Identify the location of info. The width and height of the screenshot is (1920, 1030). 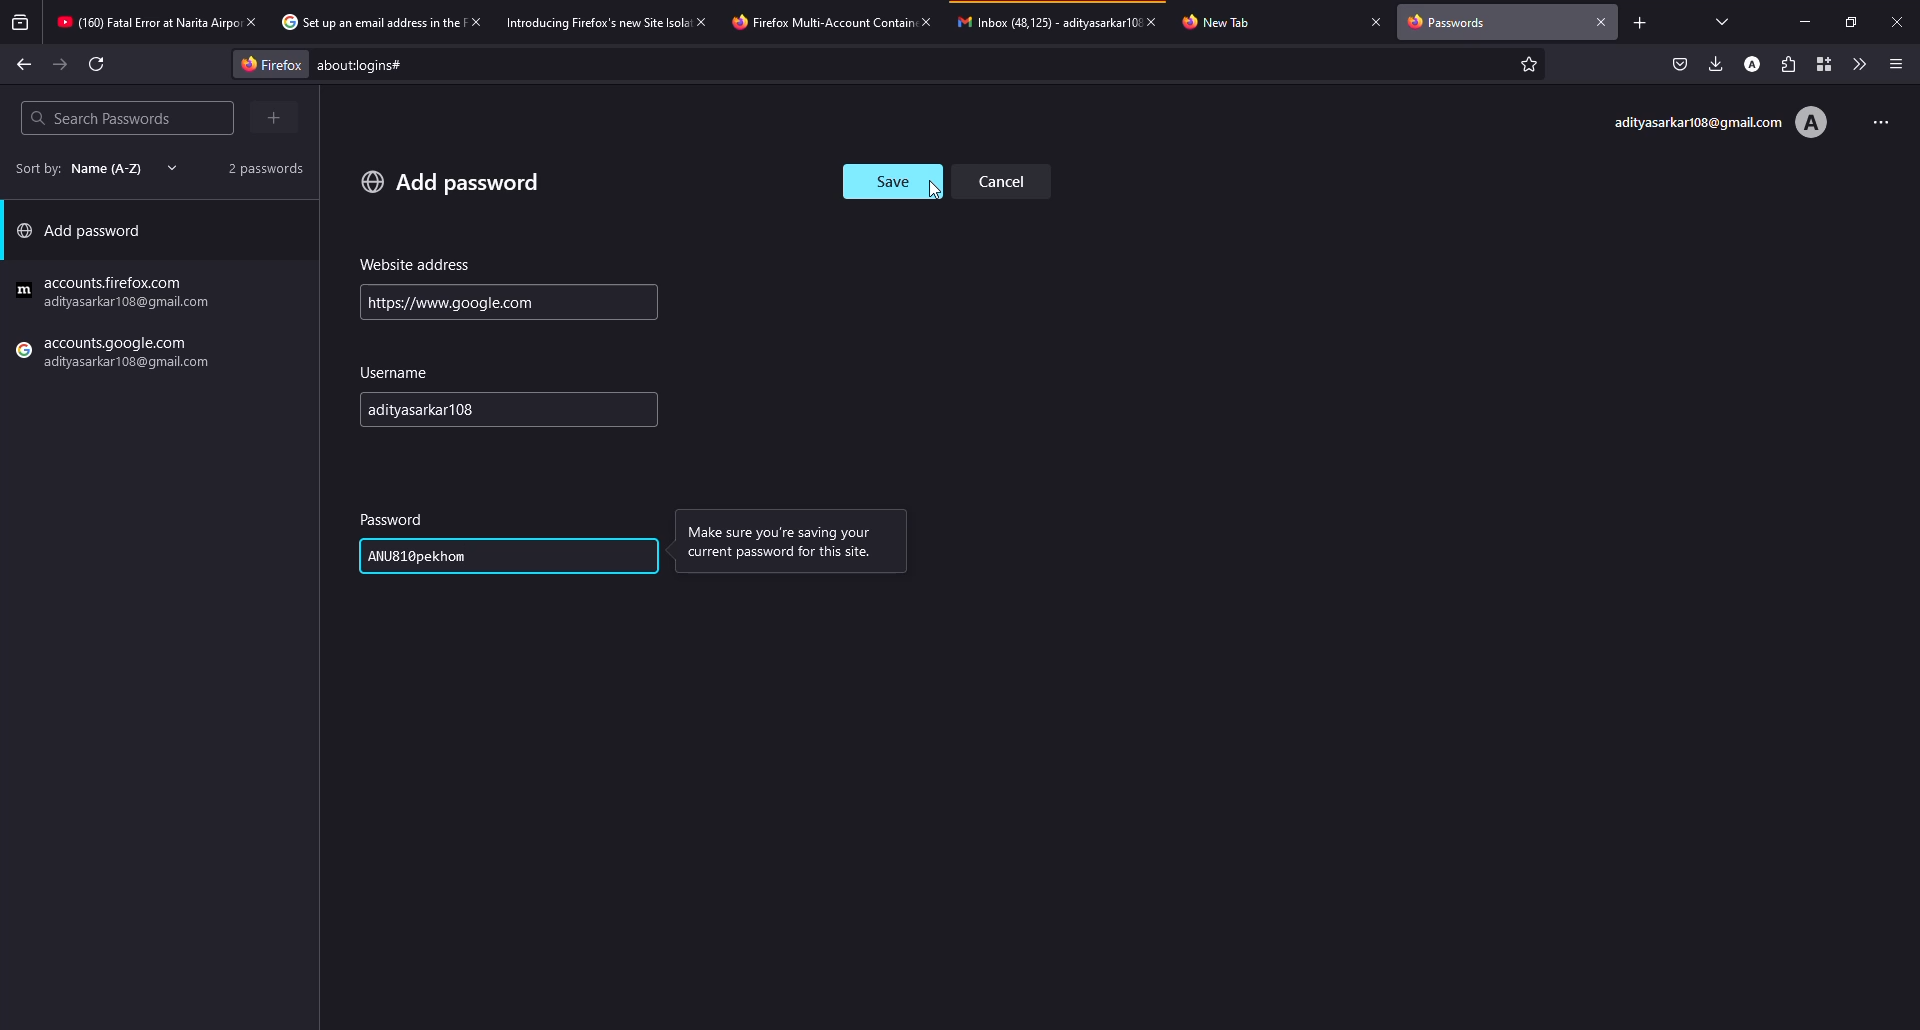
(787, 545).